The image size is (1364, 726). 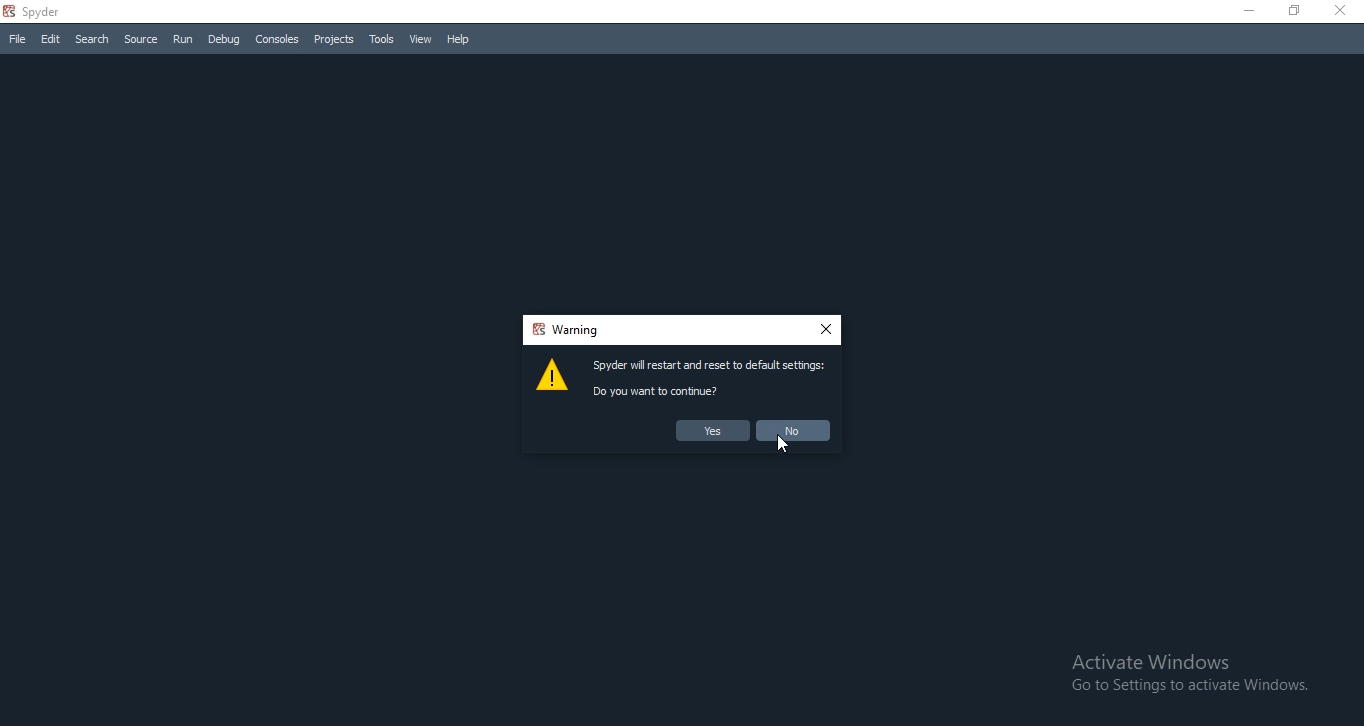 I want to click on yes, so click(x=710, y=432).